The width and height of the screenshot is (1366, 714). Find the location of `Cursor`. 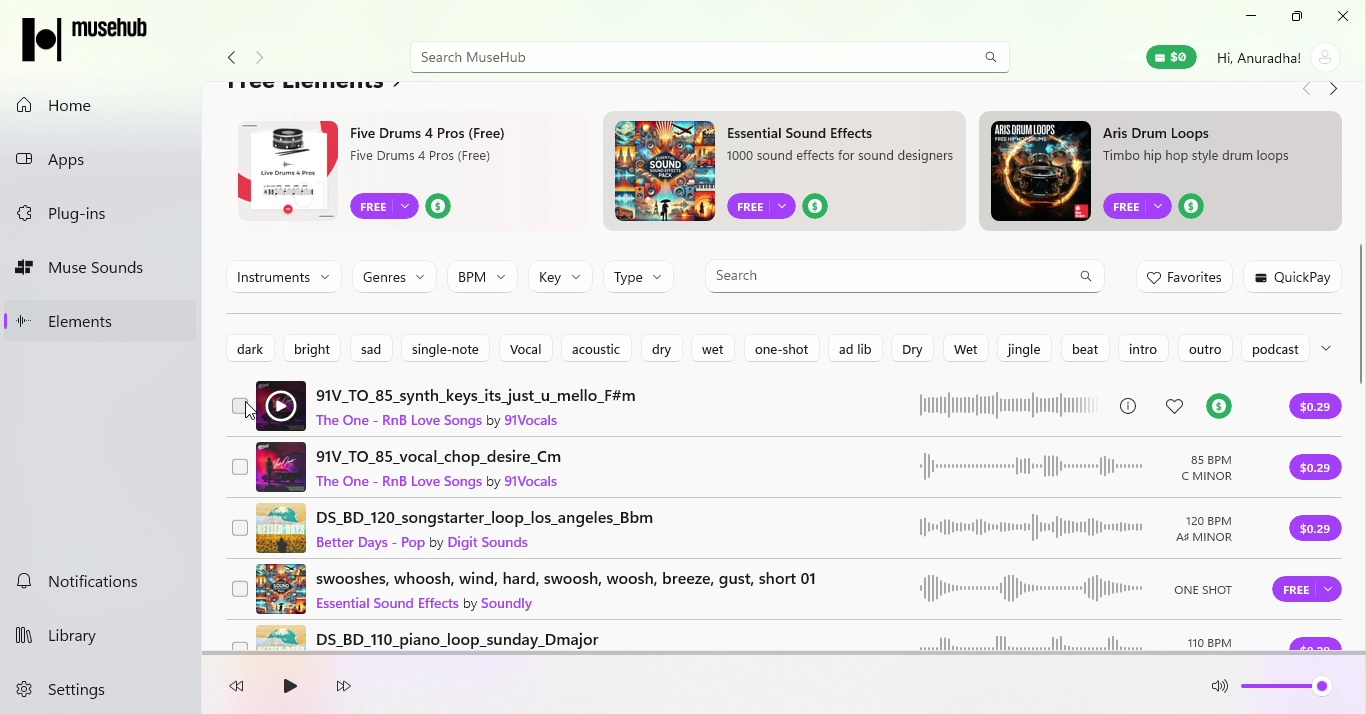

Cursor is located at coordinates (247, 414).